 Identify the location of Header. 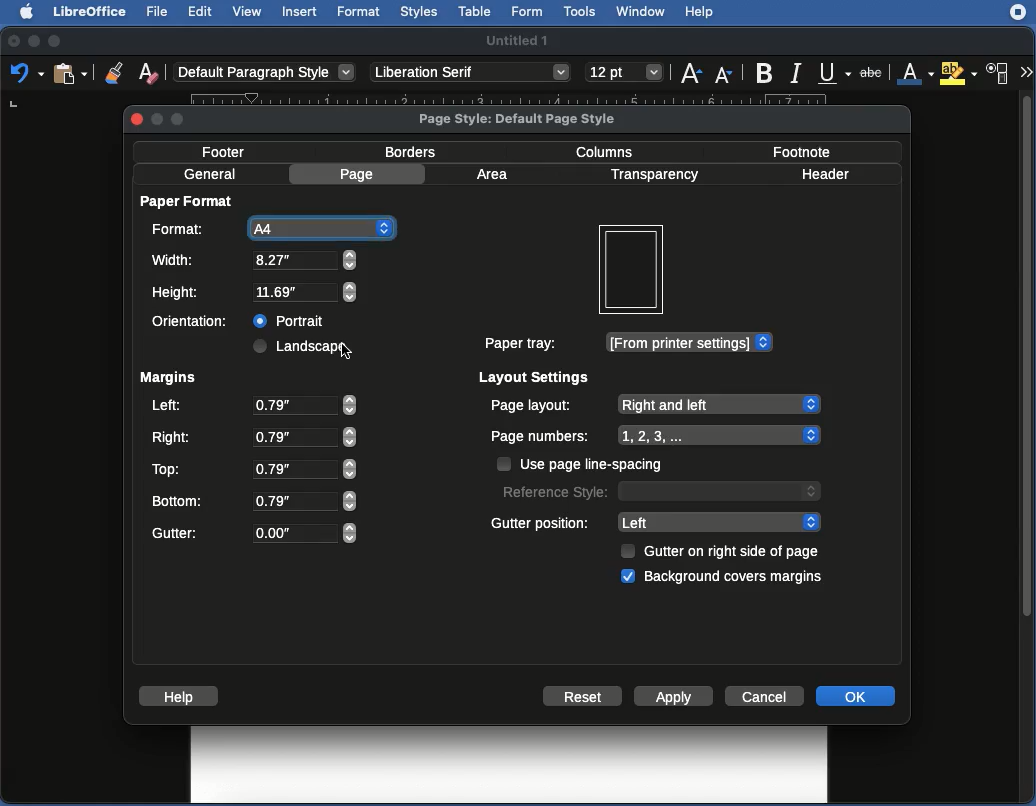
(832, 173).